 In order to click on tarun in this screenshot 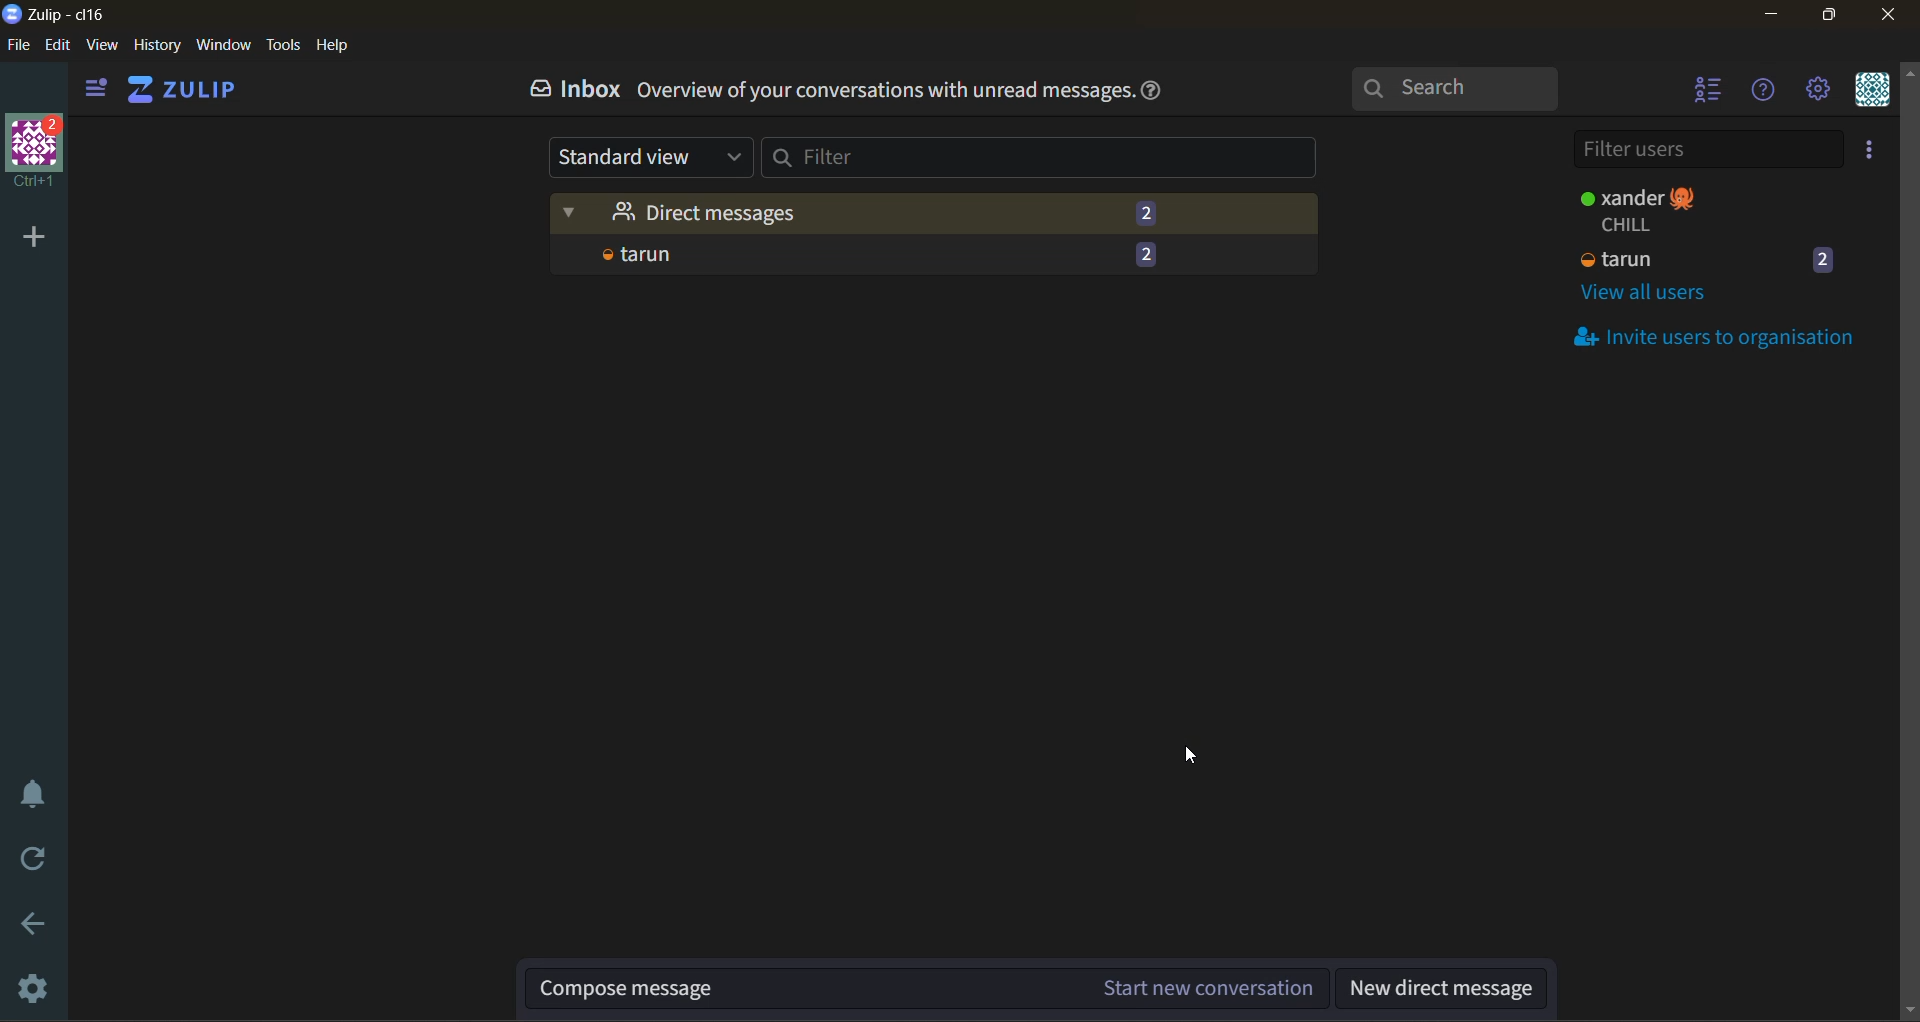, I will do `click(1708, 258)`.